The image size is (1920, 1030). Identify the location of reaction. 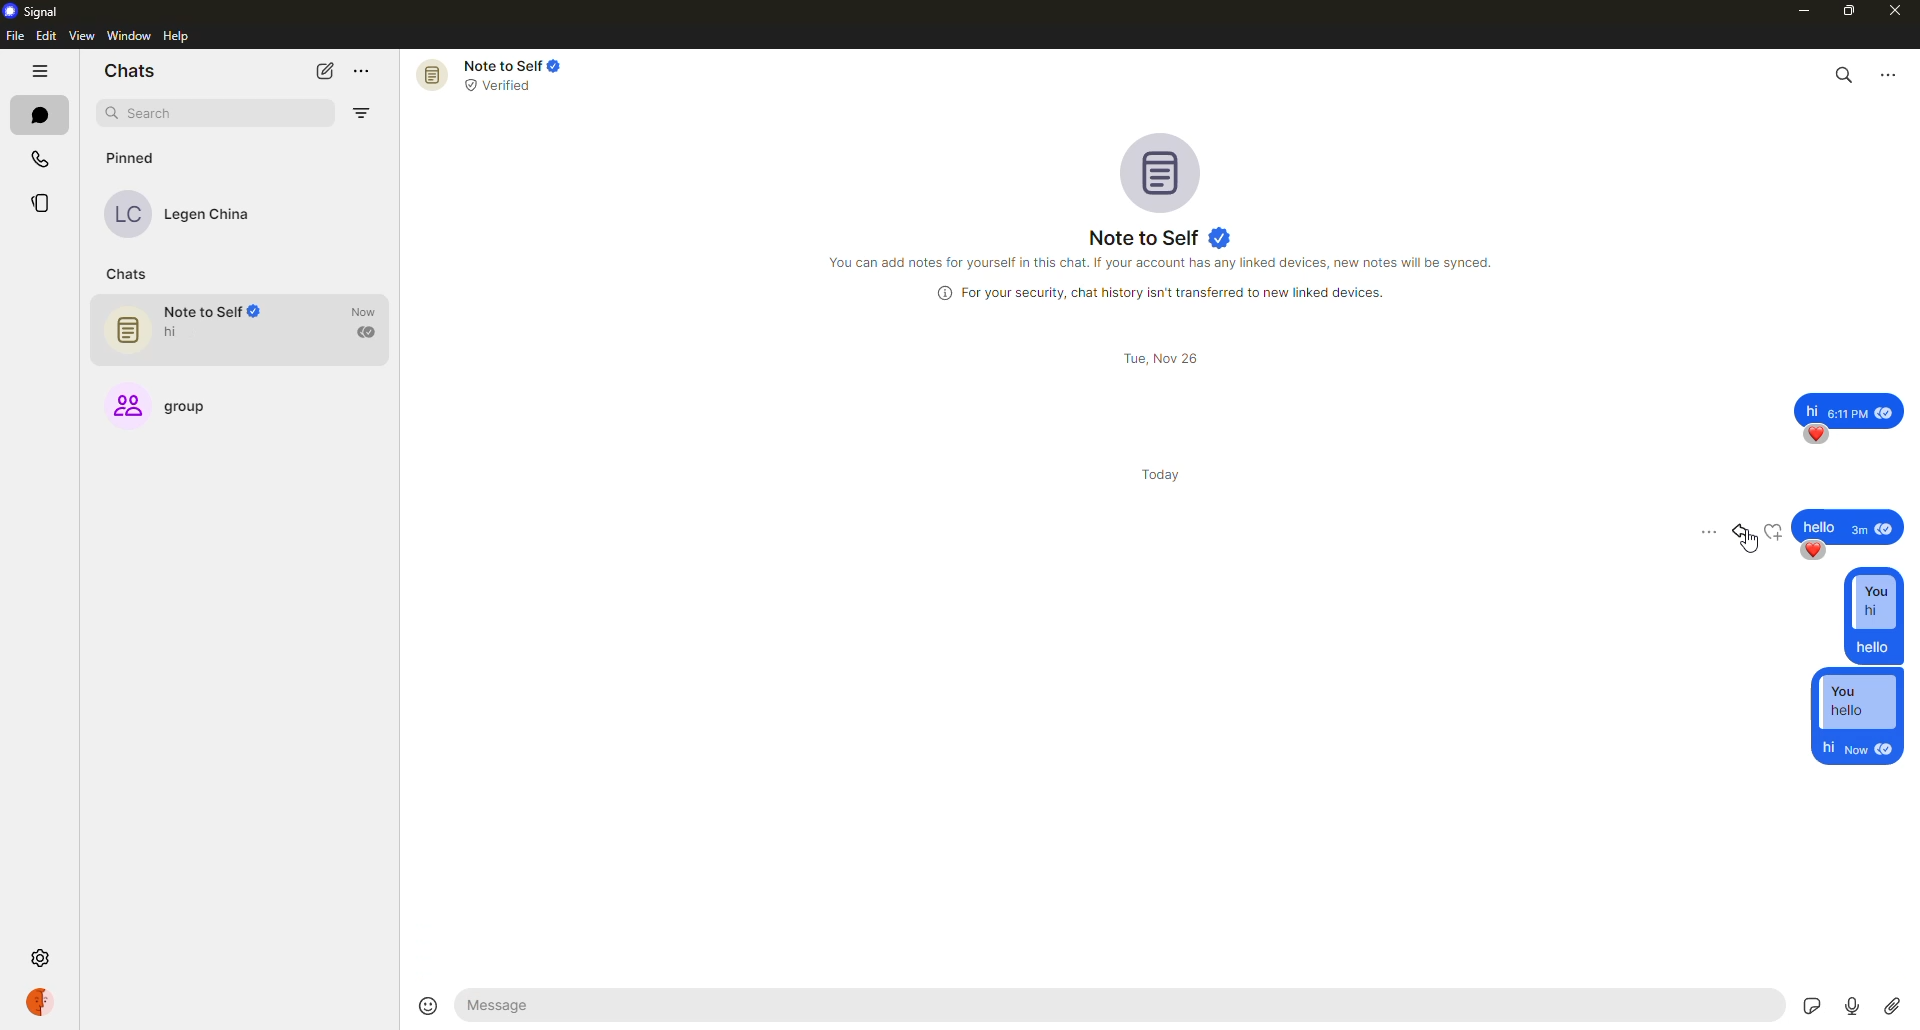
(1775, 537).